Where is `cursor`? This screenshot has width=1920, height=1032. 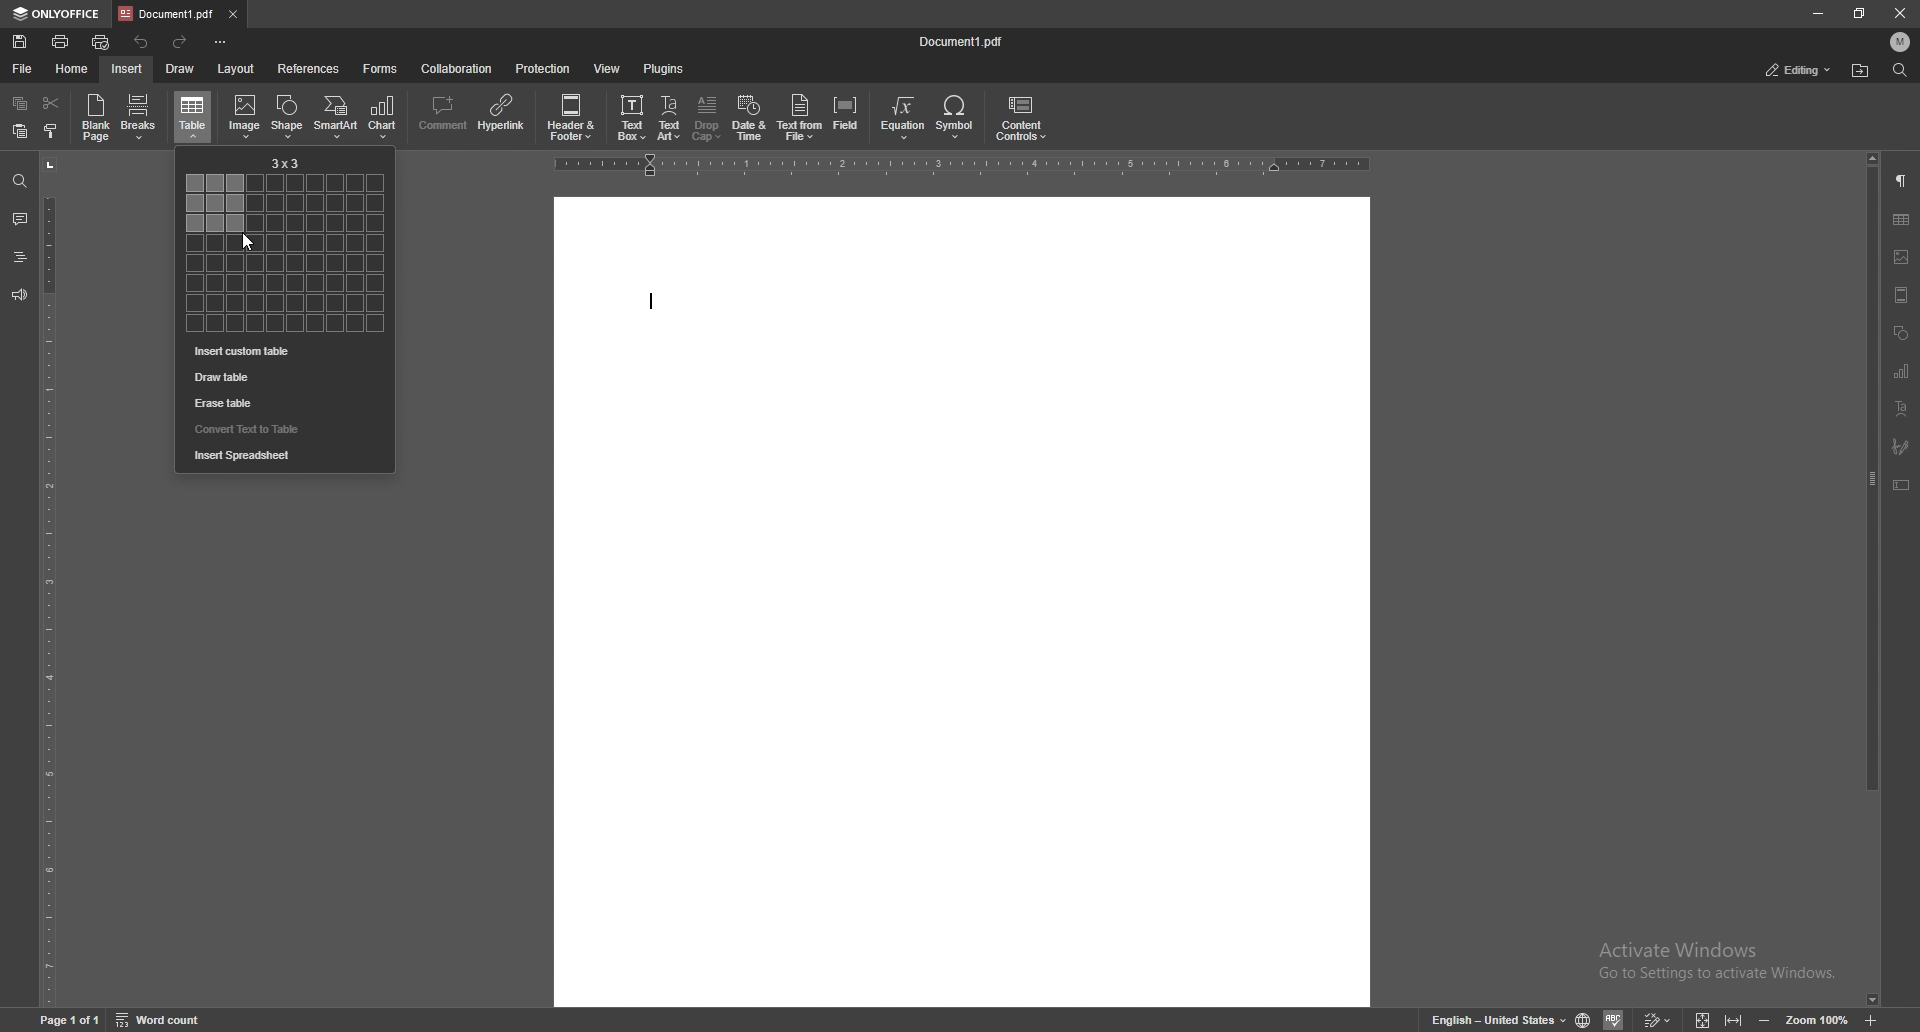
cursor is located at coordinates (247, 244).